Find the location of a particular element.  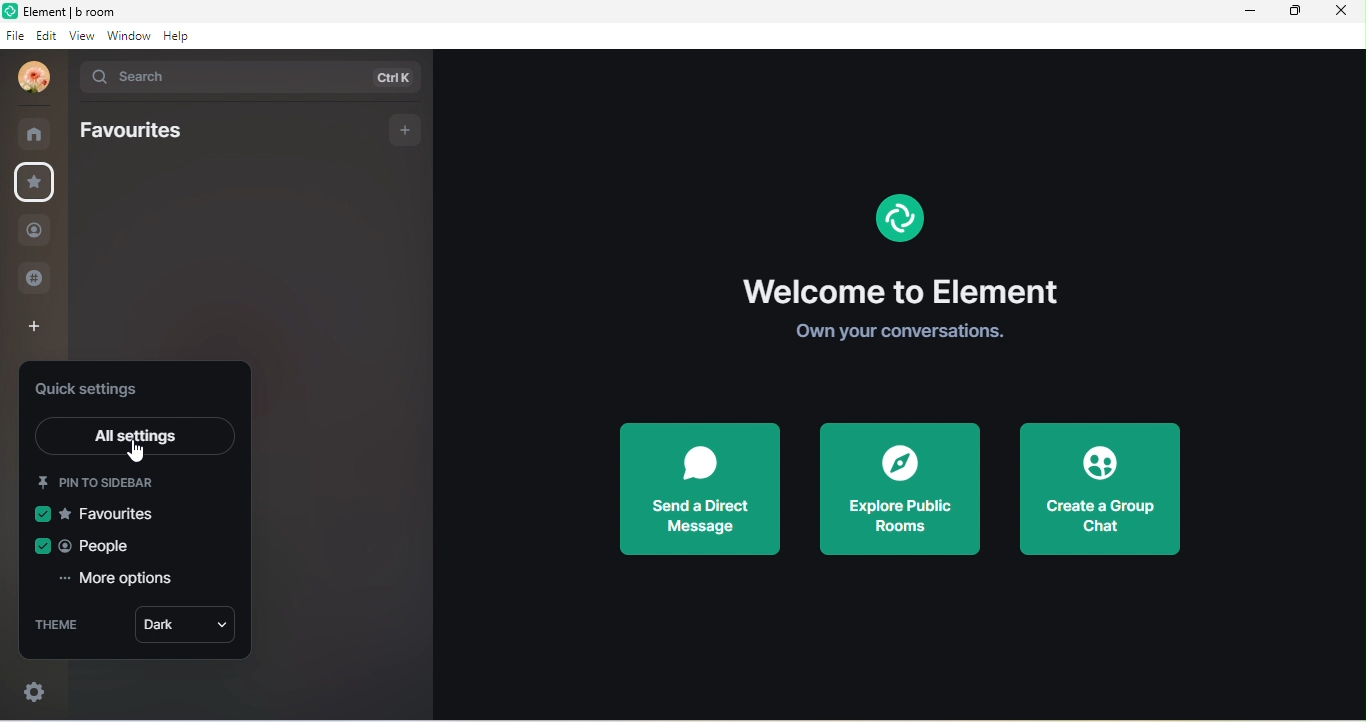

minimize is located at coordinates (1252, 11).